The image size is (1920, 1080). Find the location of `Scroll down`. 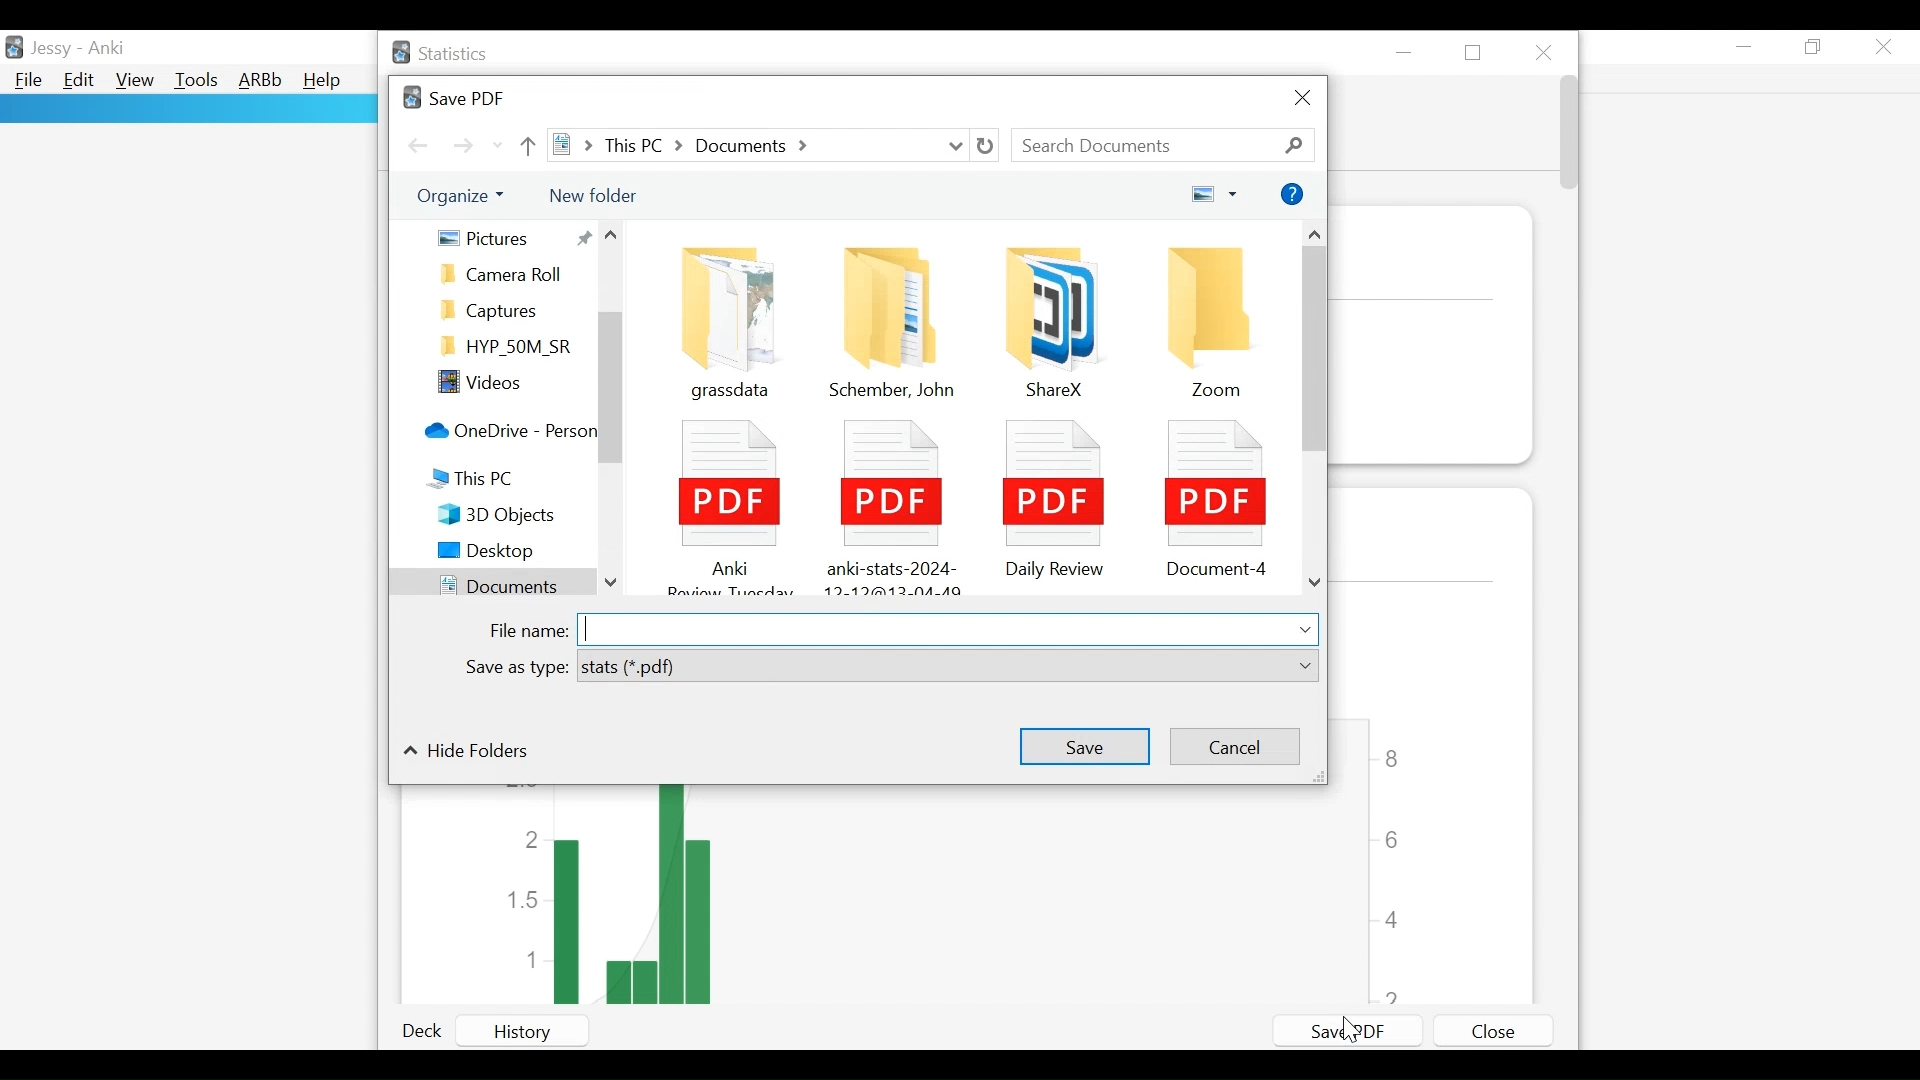

Scroll down is located at coordinates (1315, 585).